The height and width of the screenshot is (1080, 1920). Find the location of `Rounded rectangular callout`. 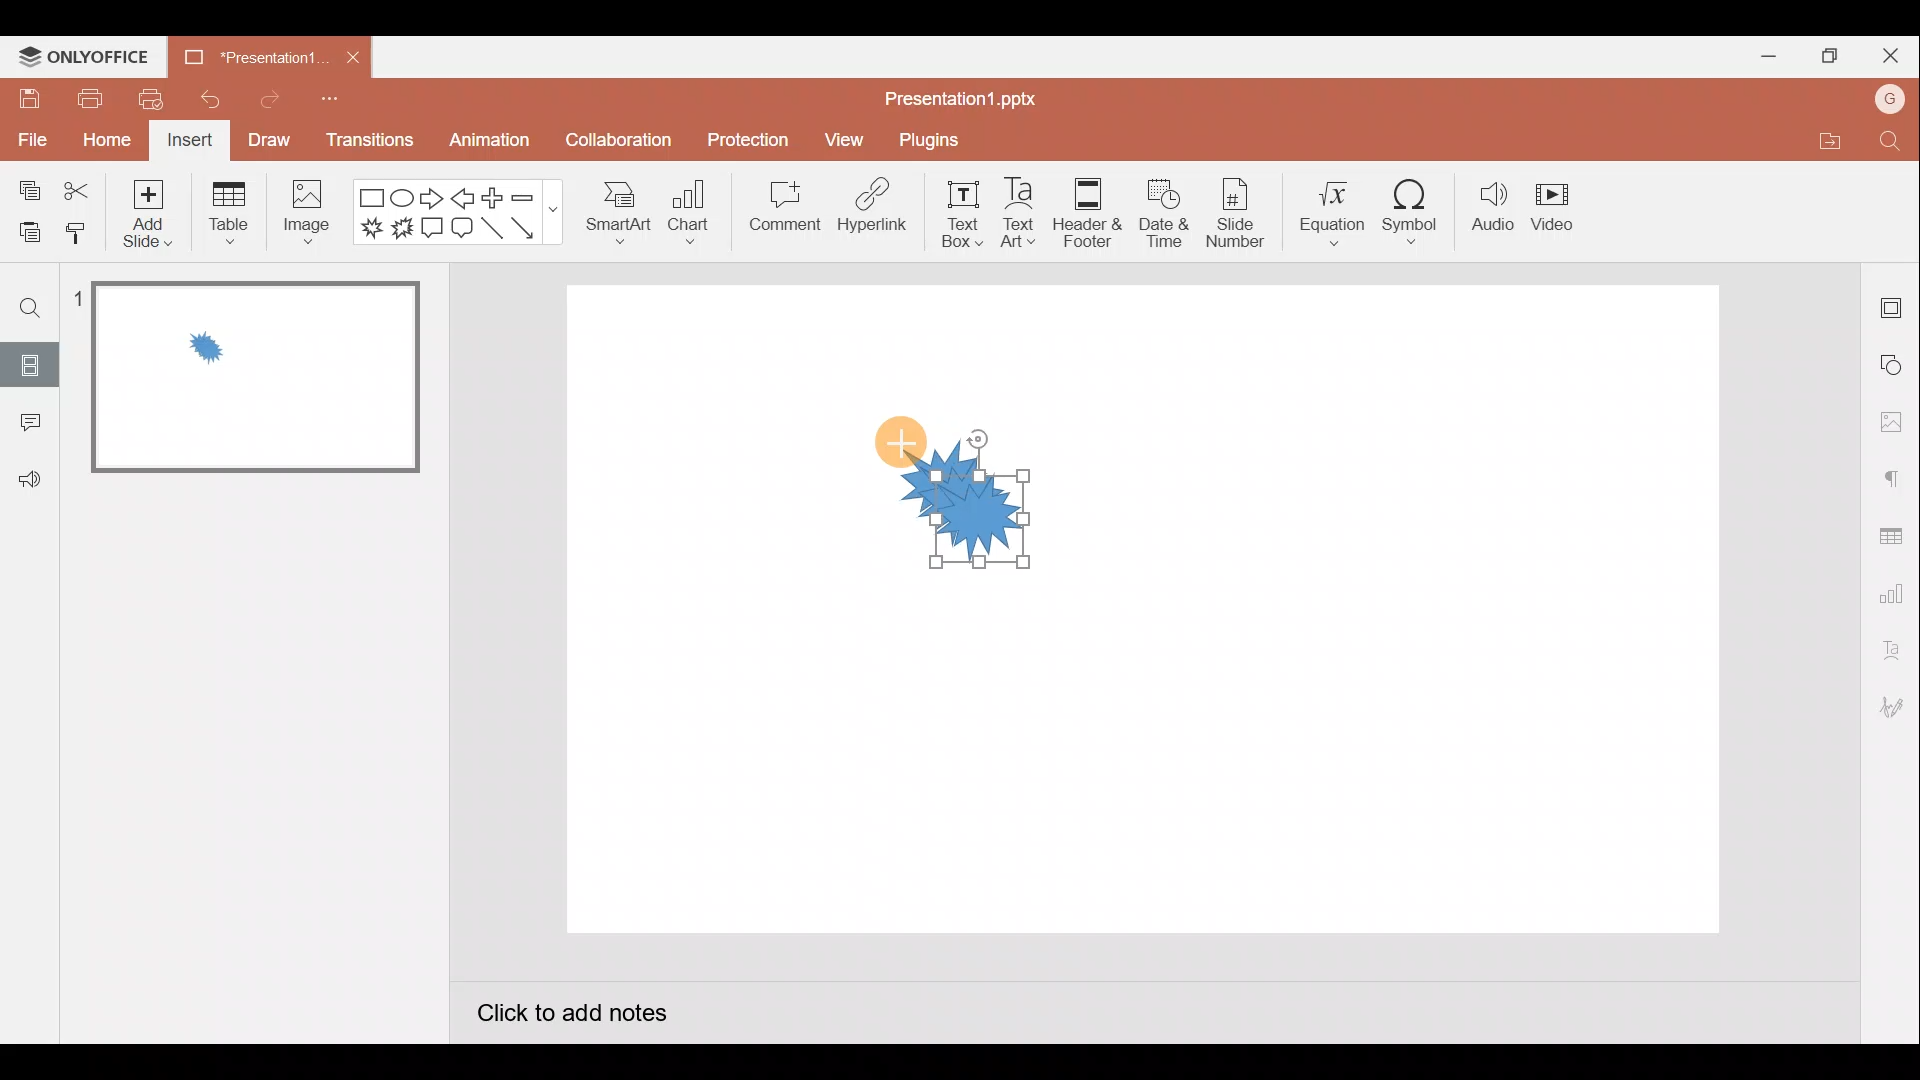

Rounded rectangular callout is located at coordinates (462, 229).